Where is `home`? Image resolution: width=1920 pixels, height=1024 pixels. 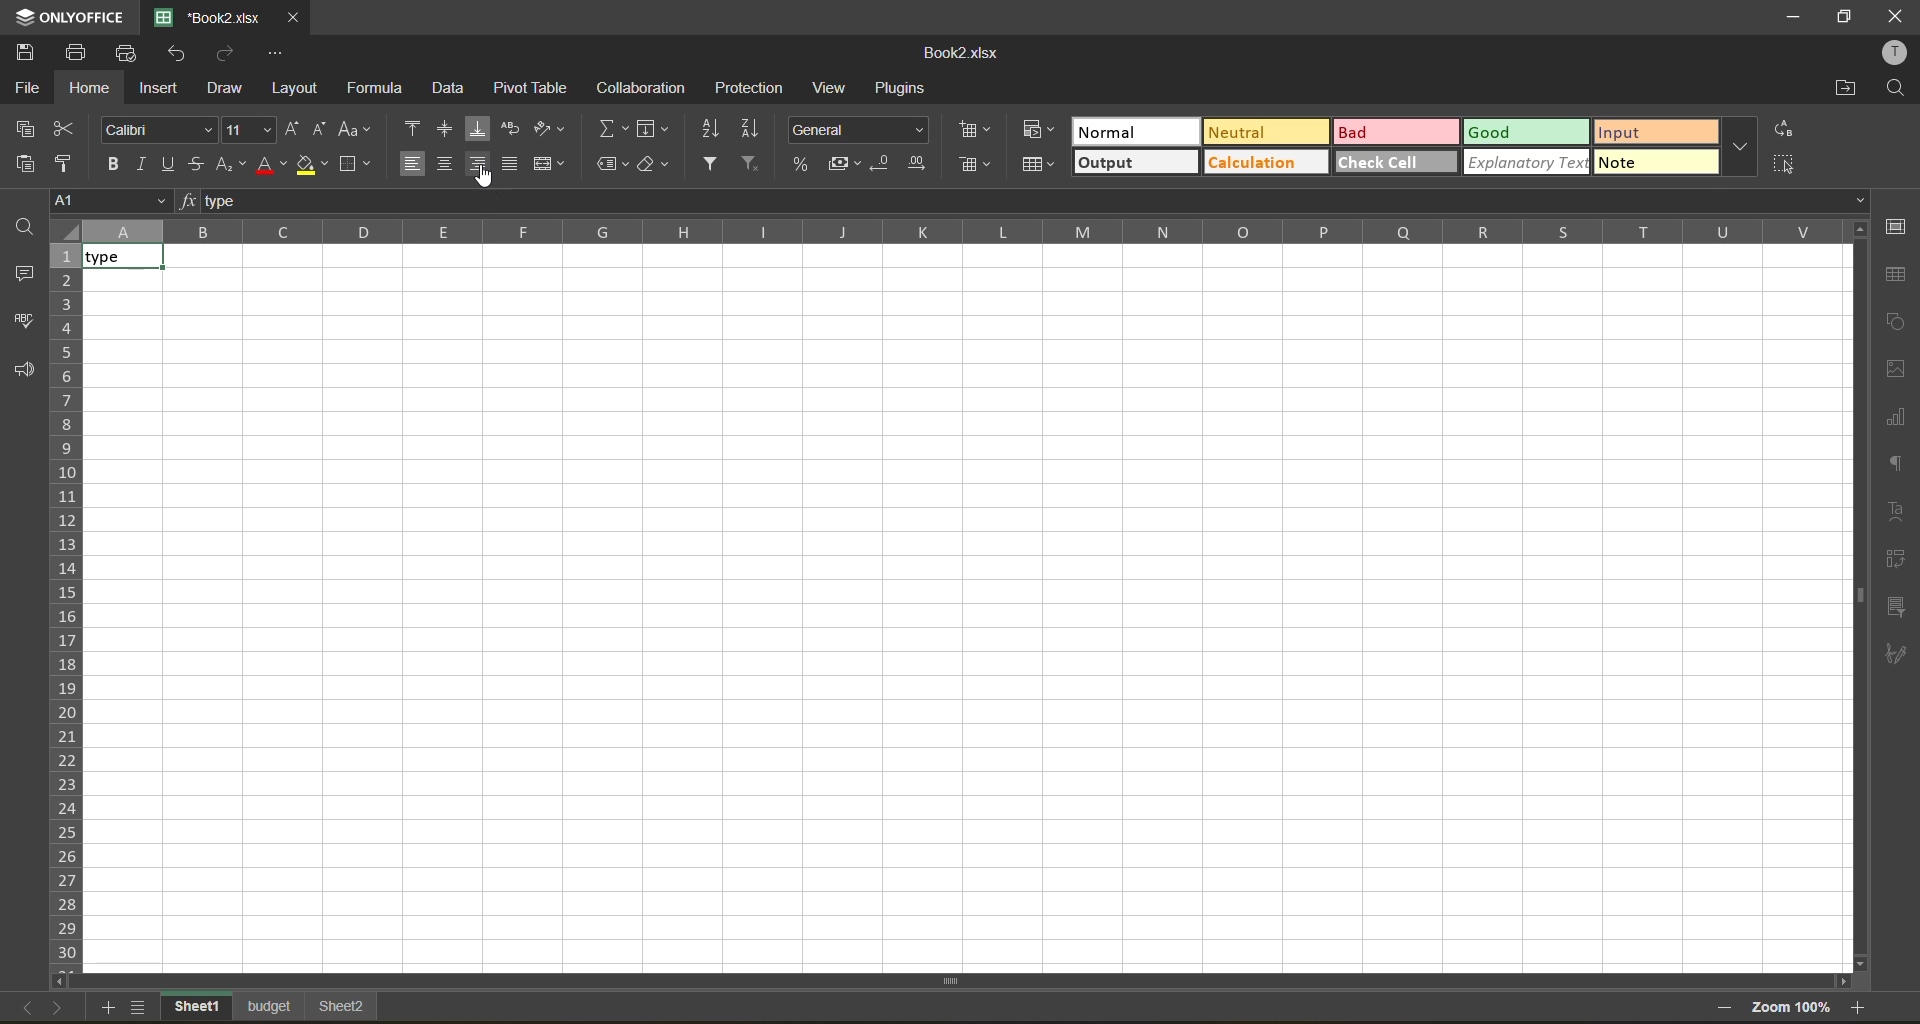
home is located at coordinates (94, 87).